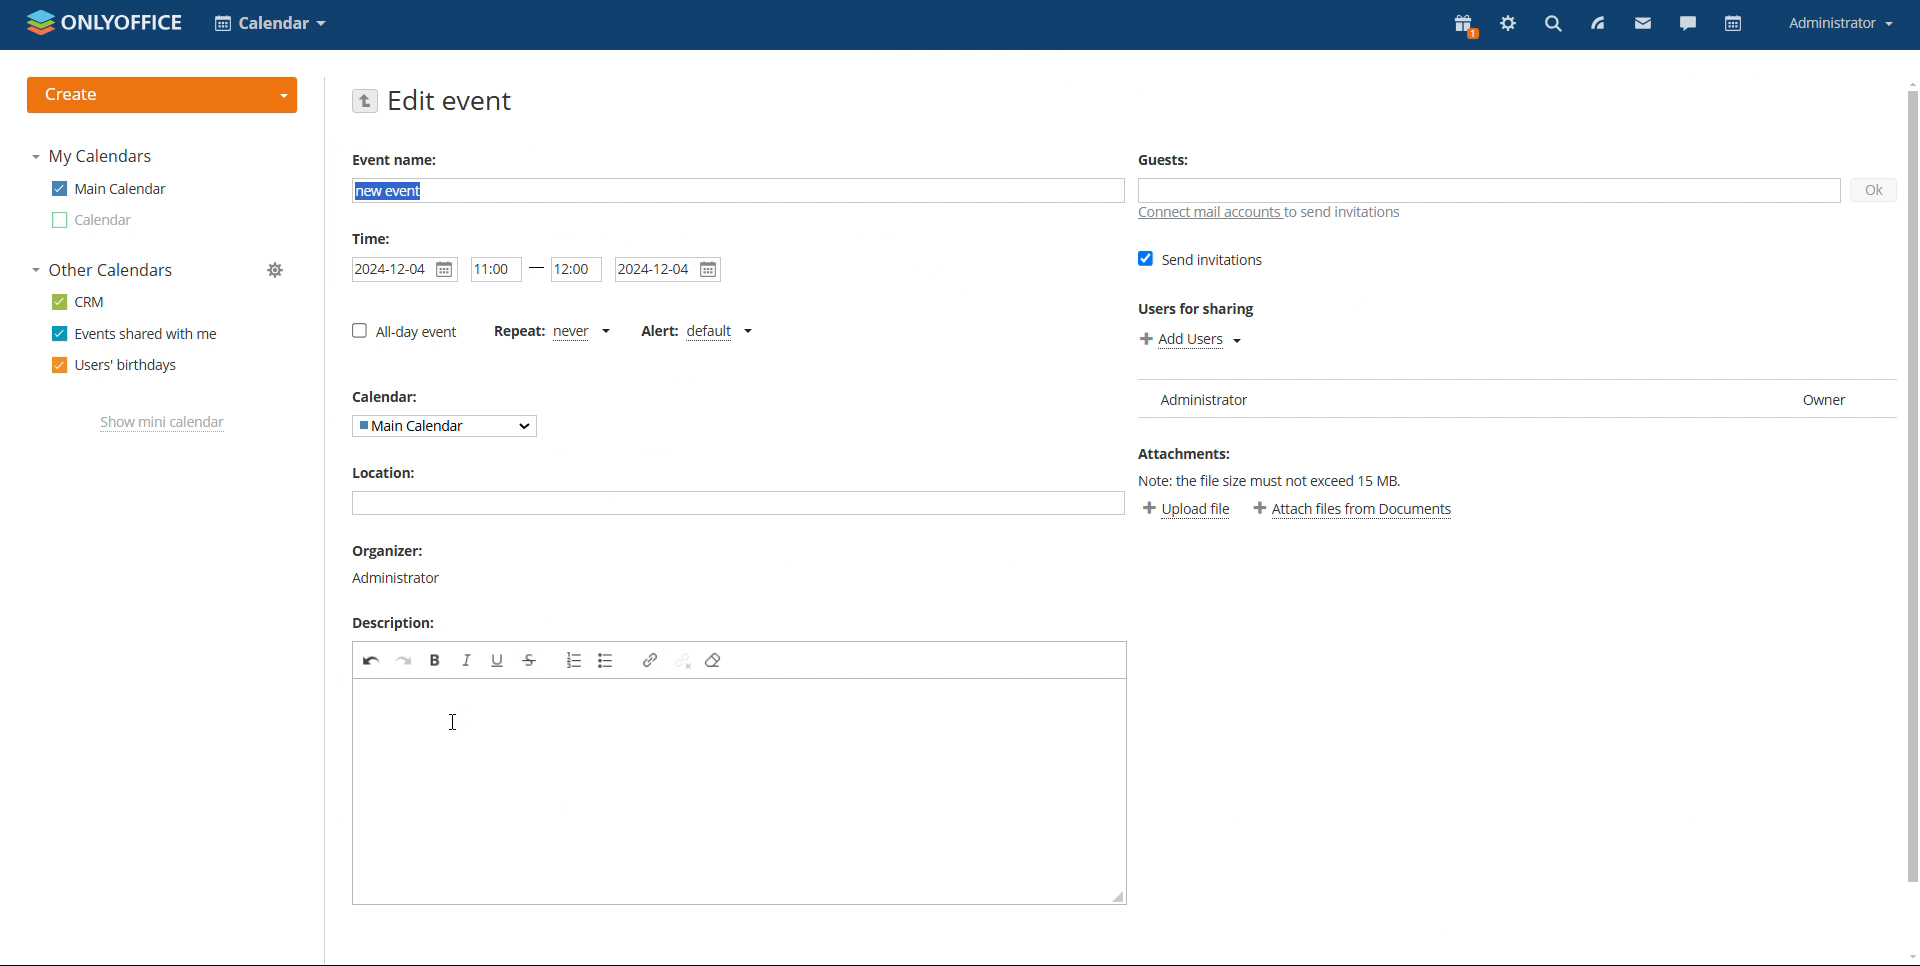 Image resolution: width=1920 pixels, height=966 pixels. Describe the element at coordinates (454, 723) in the screenshot. I see `cursor` at that location.